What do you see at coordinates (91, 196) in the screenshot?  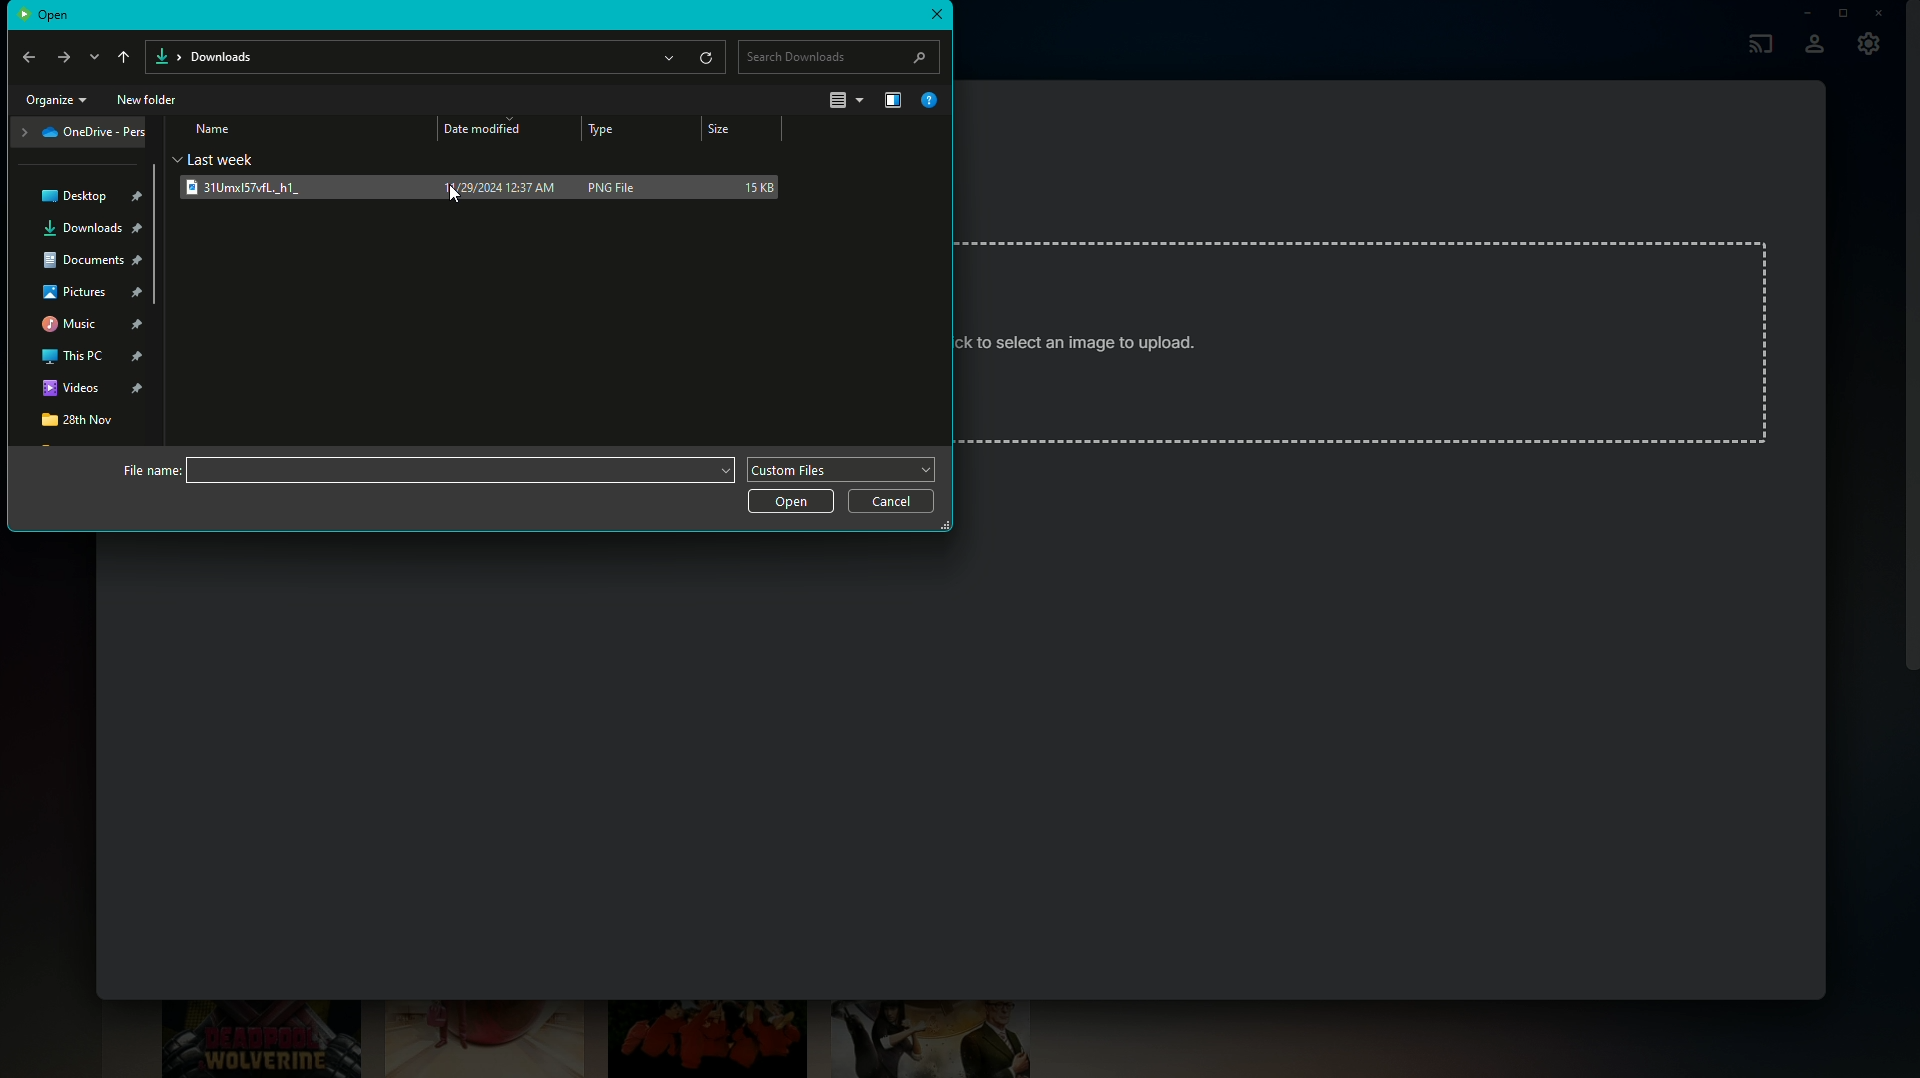 I see `Desktop` at bounding box center [91, 196].